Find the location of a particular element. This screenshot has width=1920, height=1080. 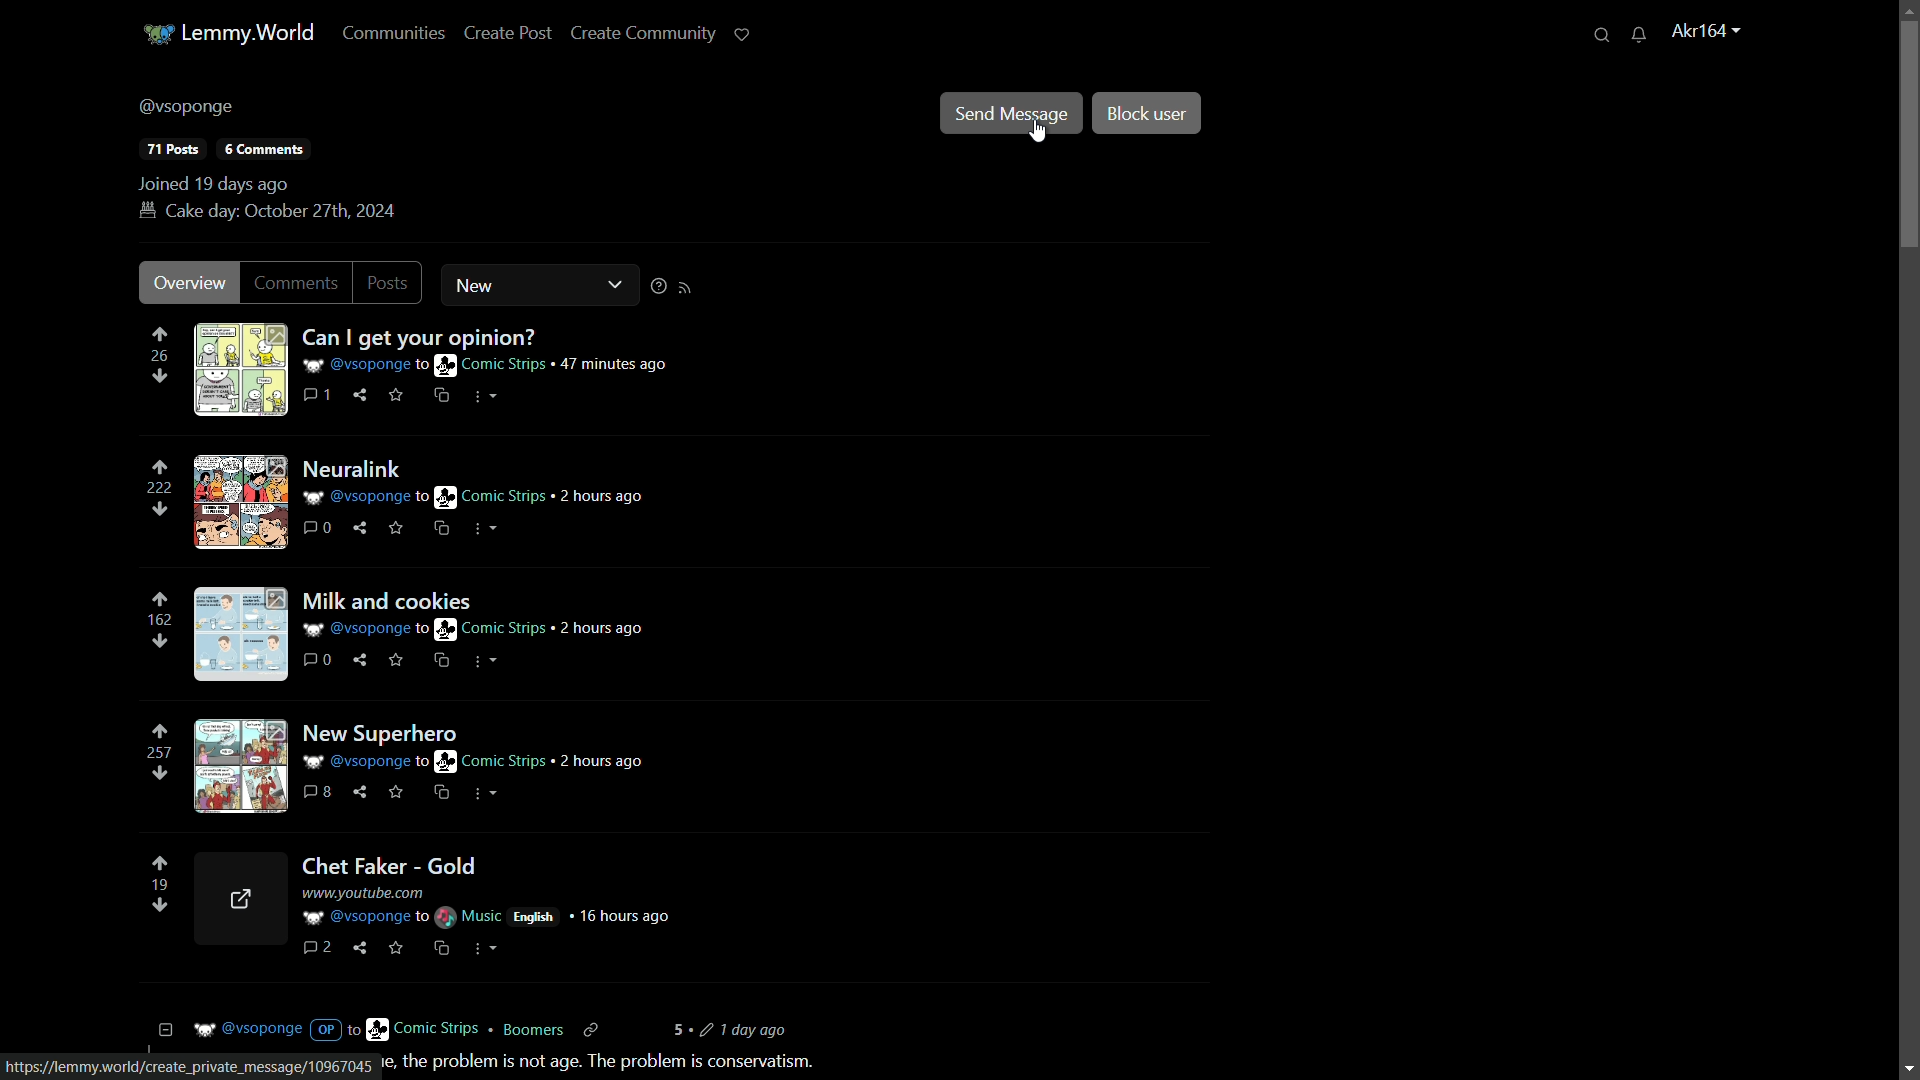

save is located at coordinates (399, 791).